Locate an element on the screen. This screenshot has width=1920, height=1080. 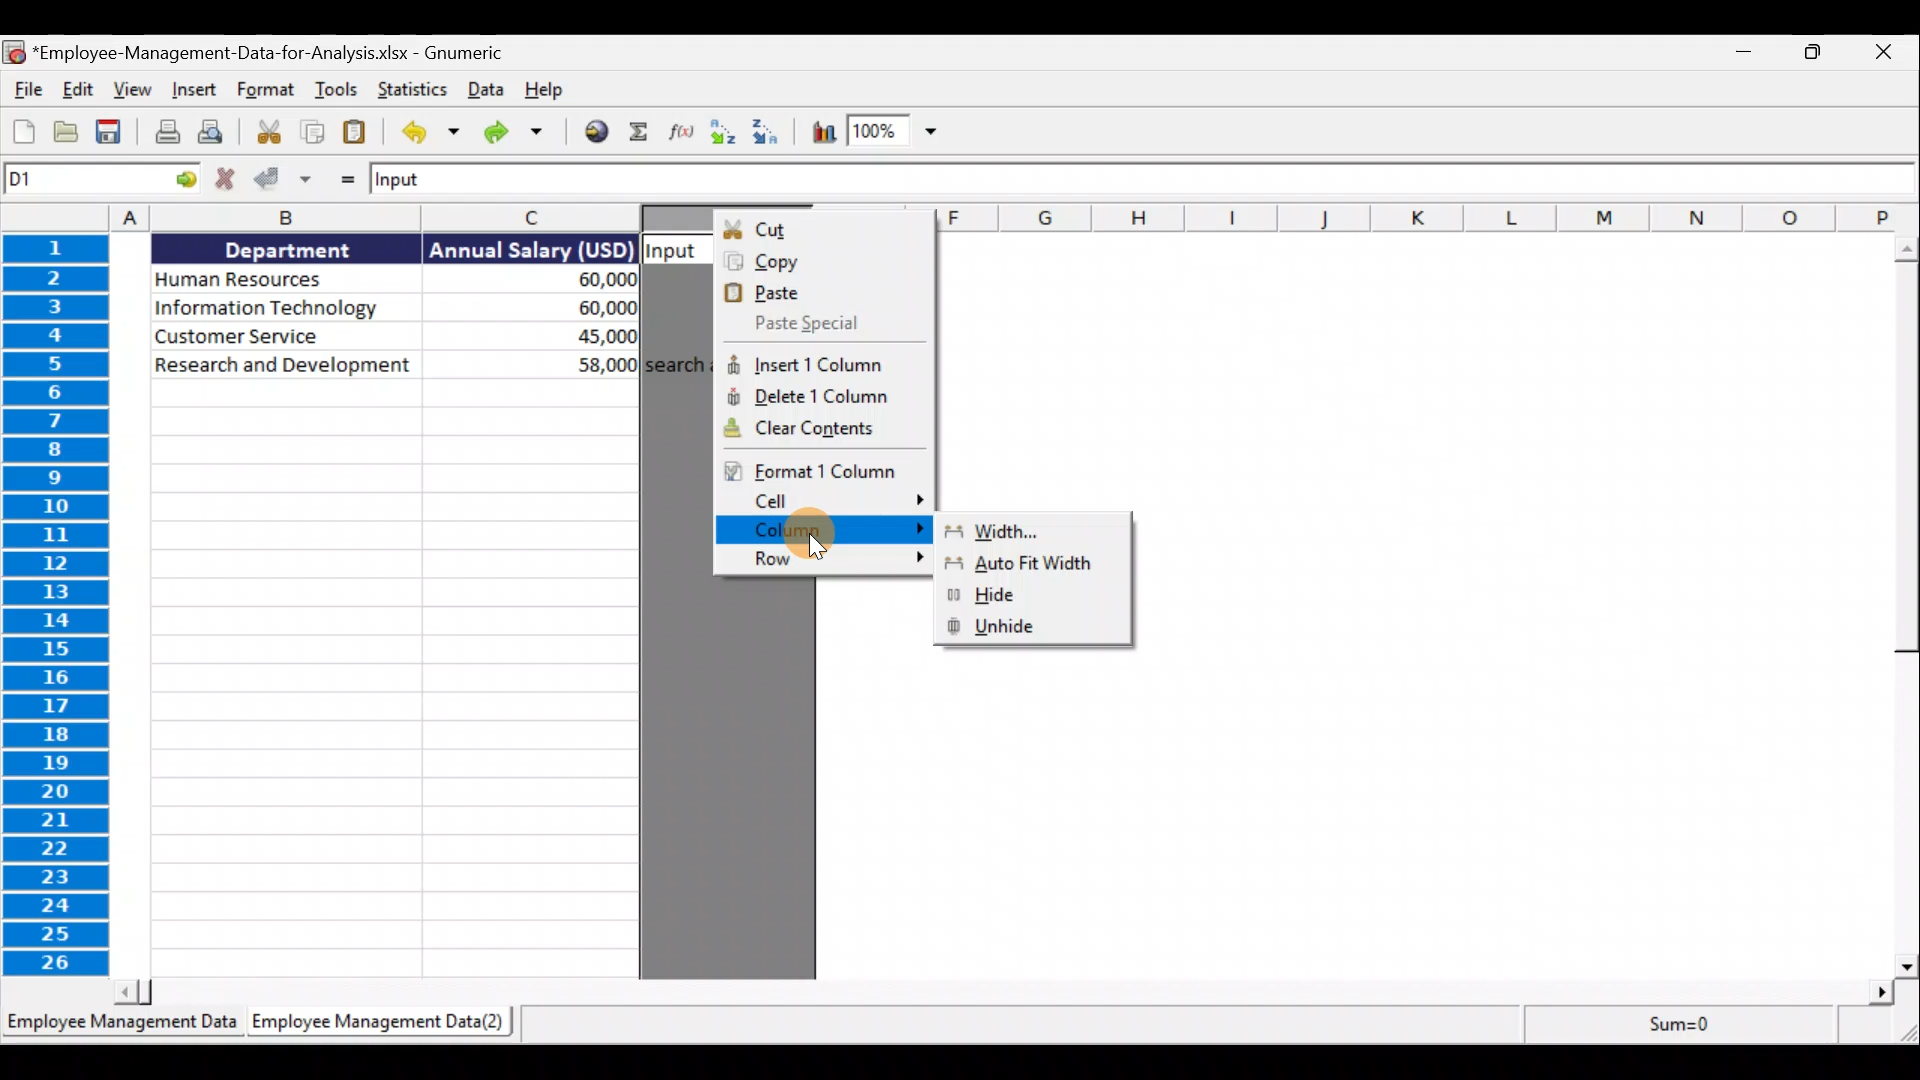
Statistics is located at coordinates (413, 89).